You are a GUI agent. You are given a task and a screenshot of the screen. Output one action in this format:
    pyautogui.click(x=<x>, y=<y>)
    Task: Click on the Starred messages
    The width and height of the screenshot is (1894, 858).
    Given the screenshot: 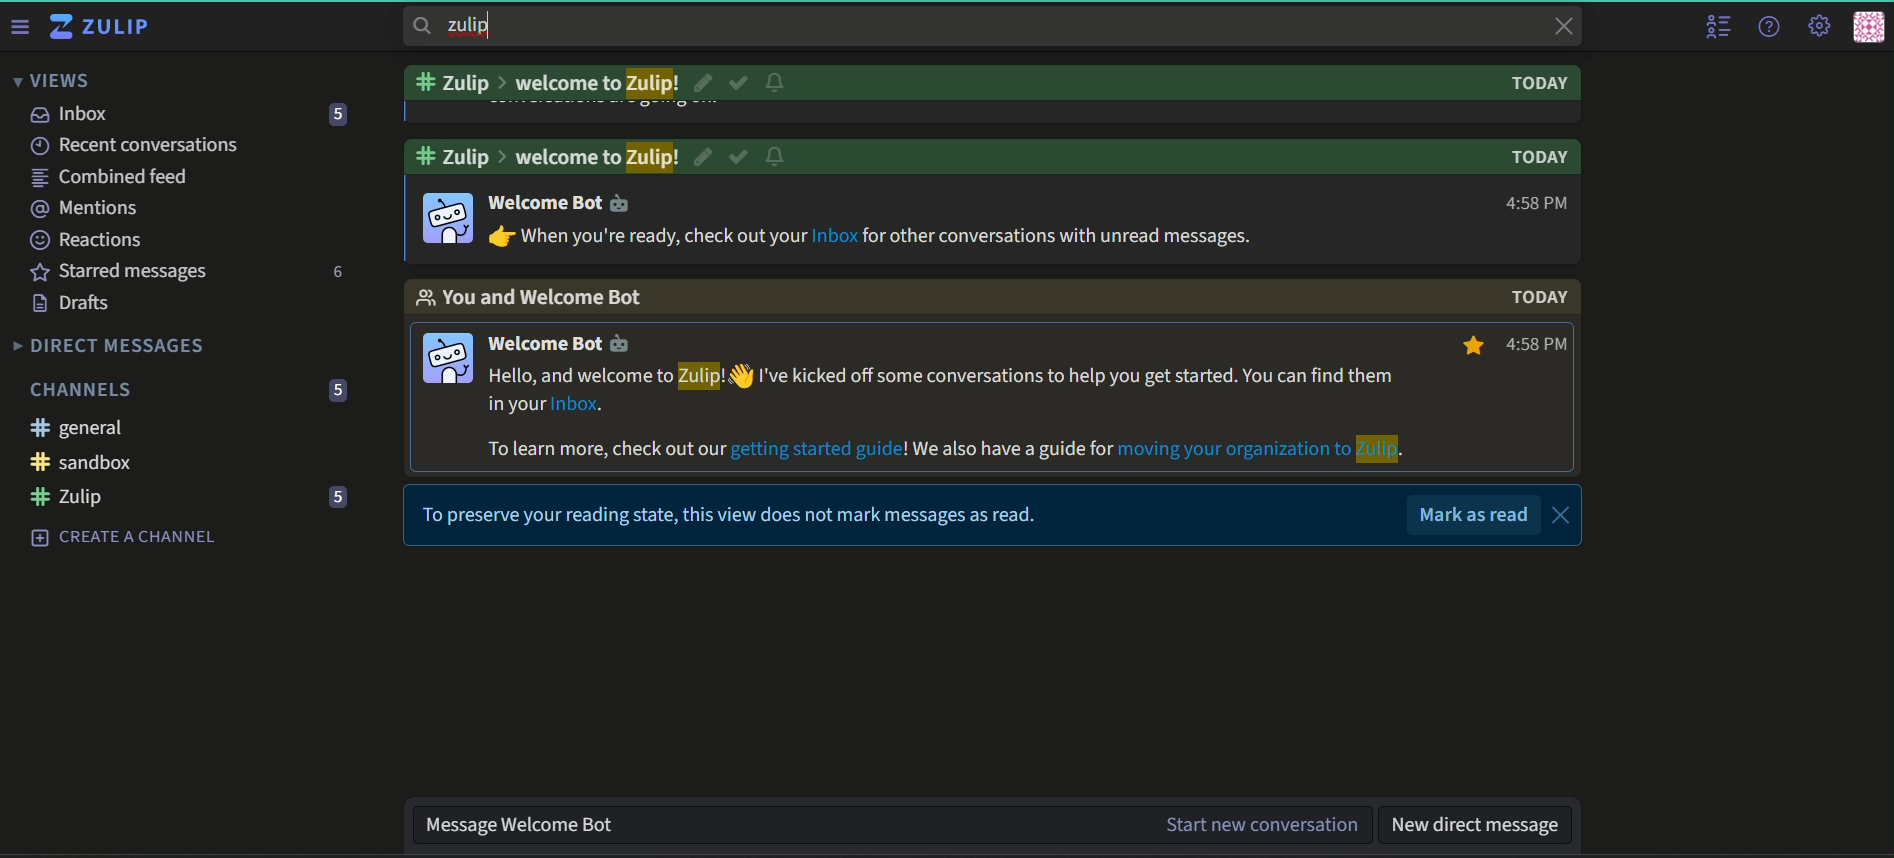 What is the action you would take?
    pyautogui.click(x=123, y=270)
    